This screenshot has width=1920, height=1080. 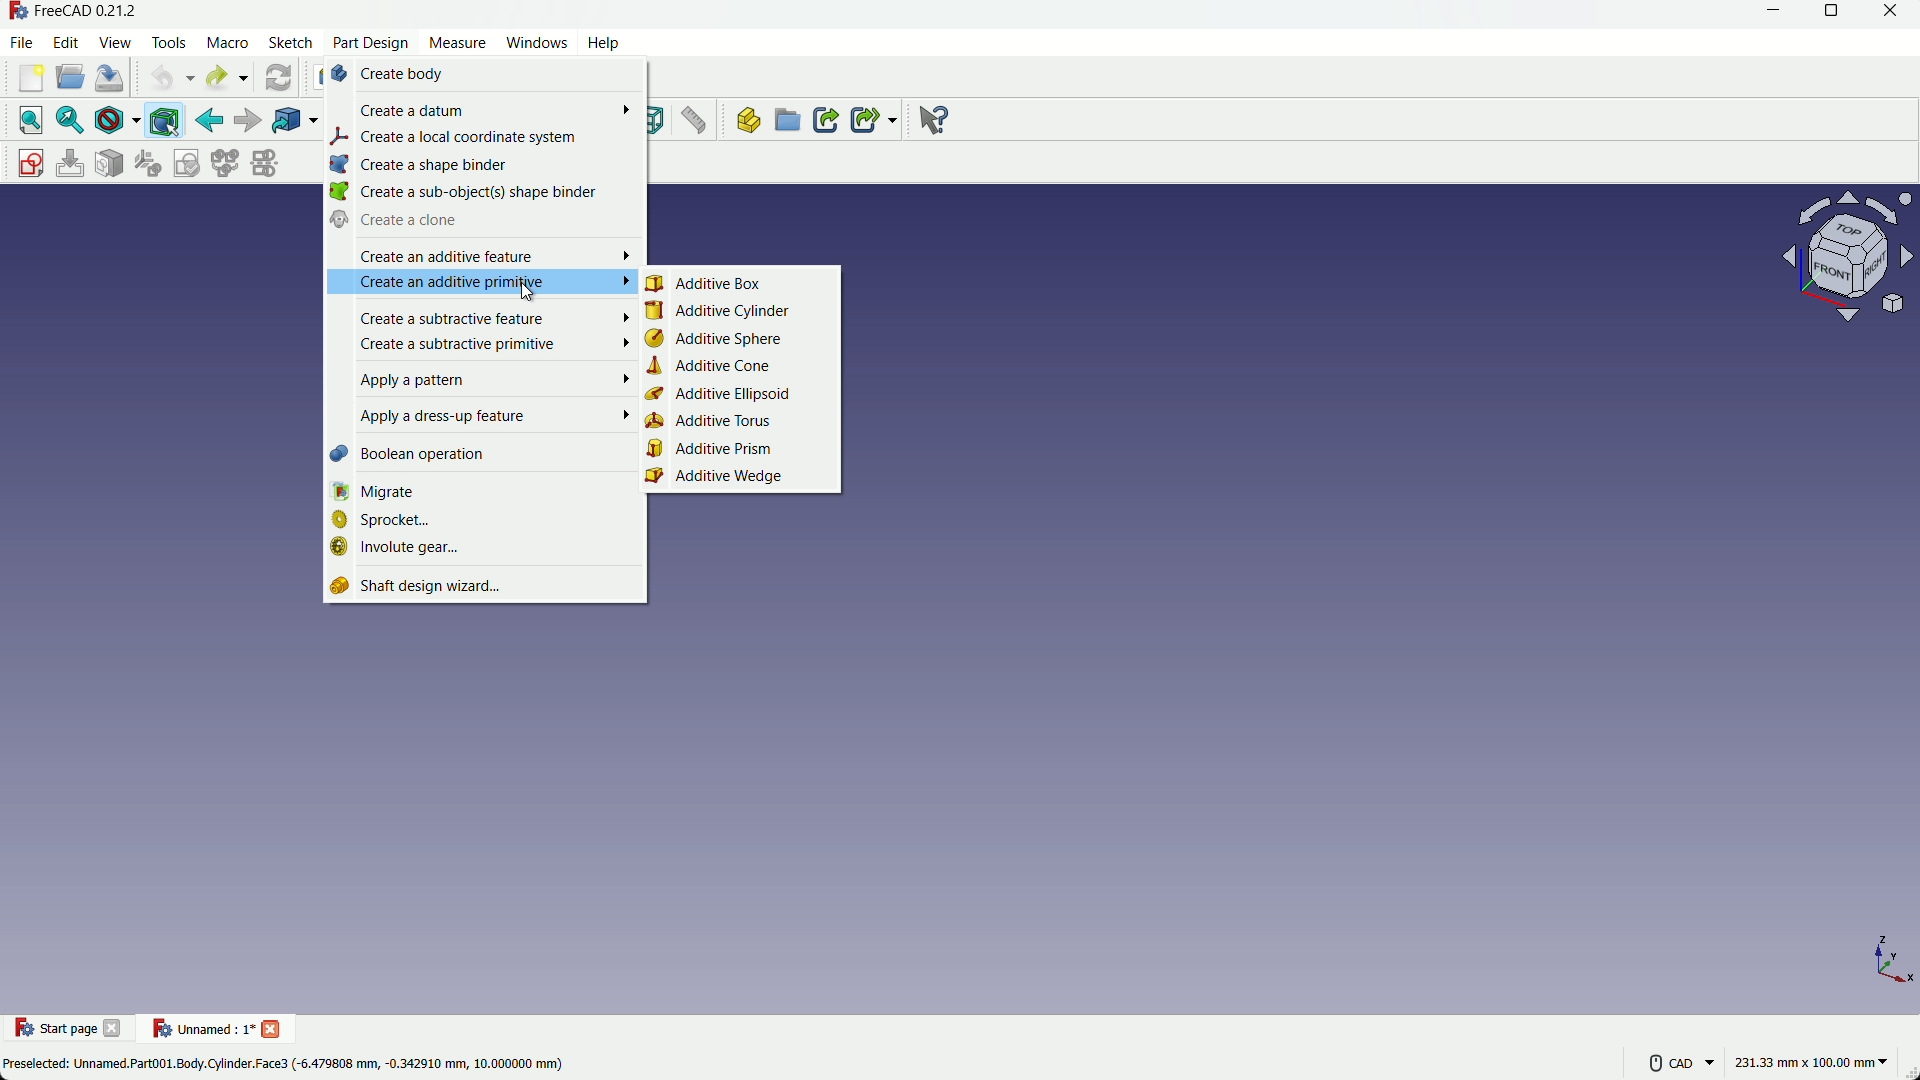 I want to click on additive cone, so click(x=738, y=369).